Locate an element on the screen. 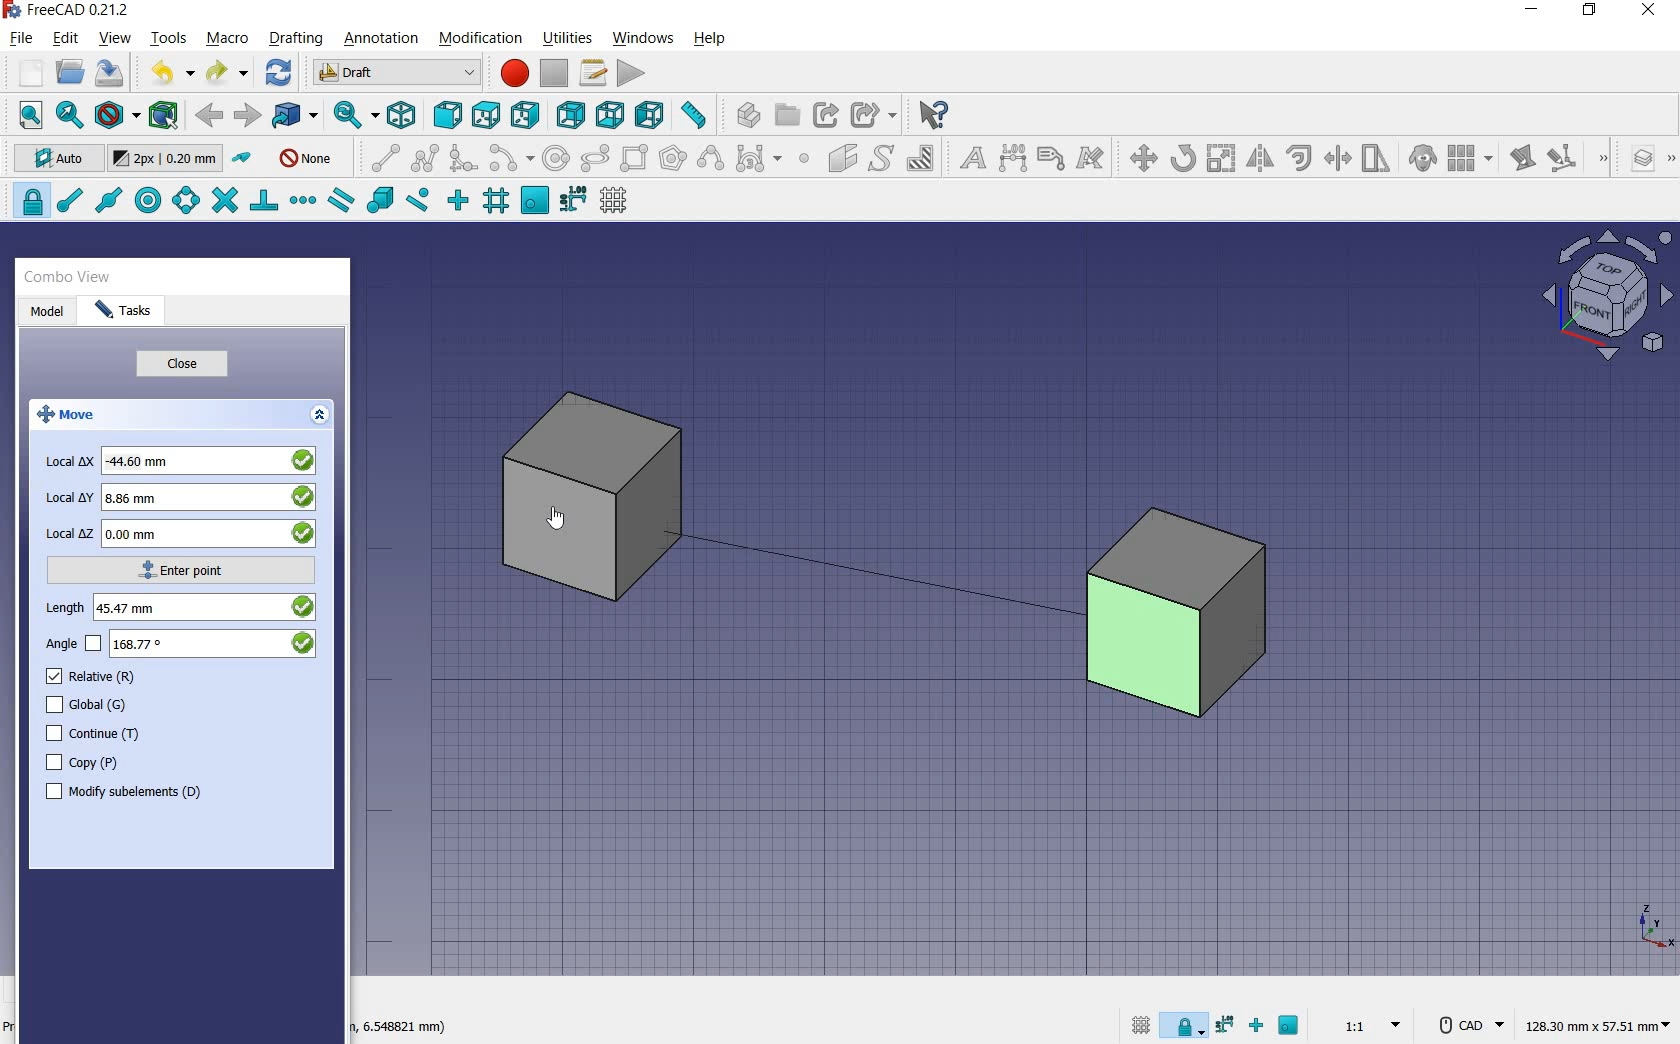  CAD Navigation Style is located at coordinates (1467, 1023).